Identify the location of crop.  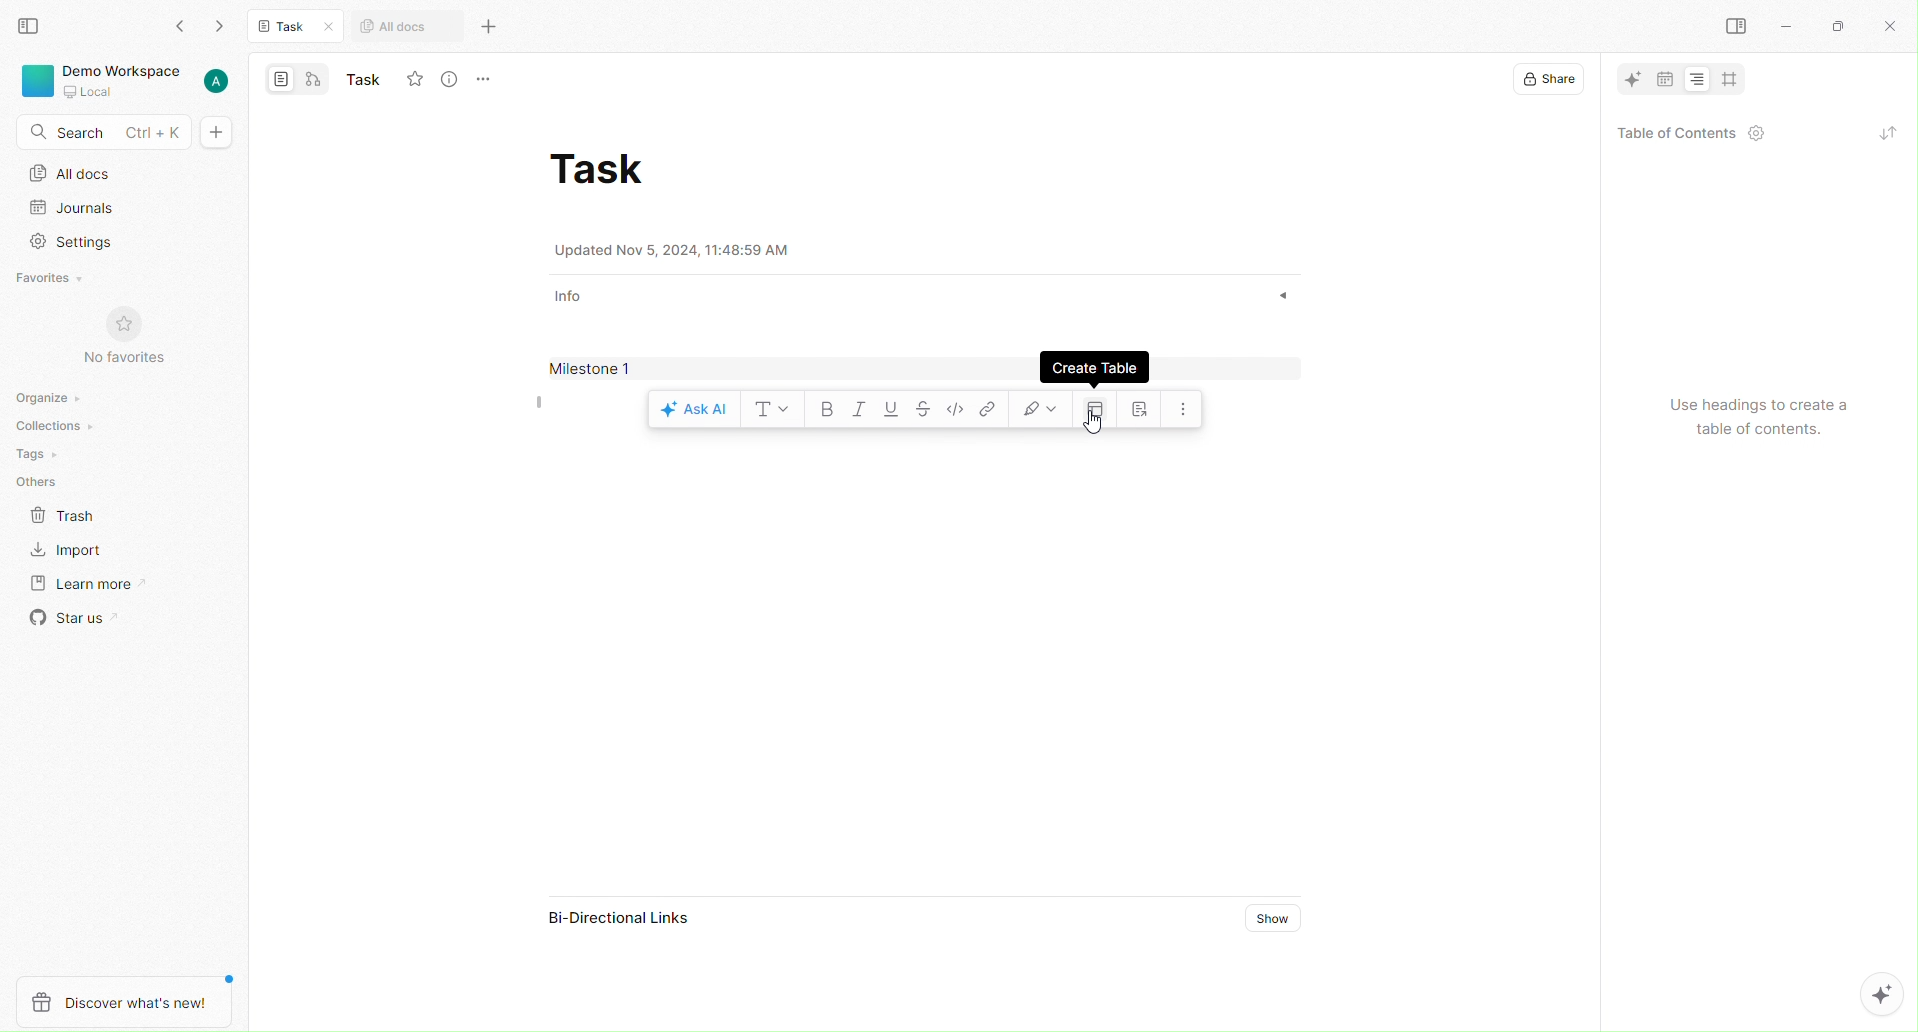
(1731, 81).